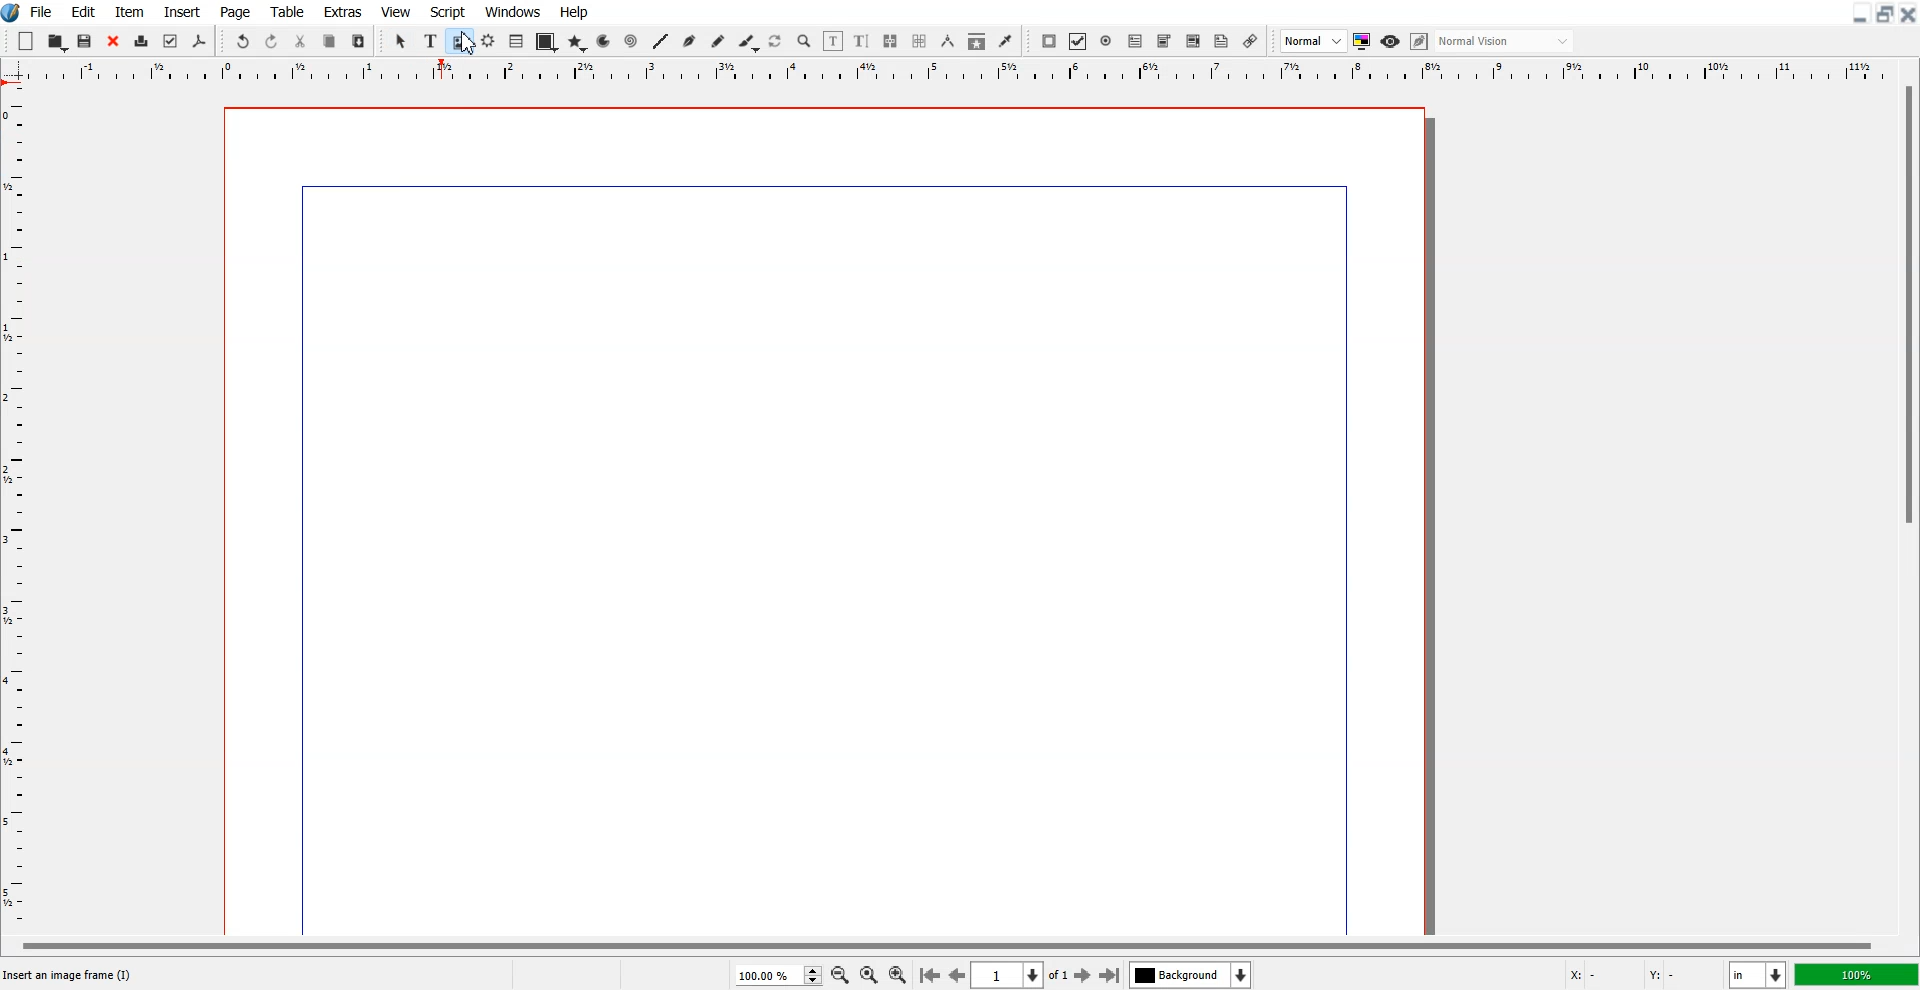 This screenshot has width=1920, height=990. What do you see at coordinates (1164, 42) in the screenshot?
I see `PDF Combo Box` at bounding box center [1164, 42].